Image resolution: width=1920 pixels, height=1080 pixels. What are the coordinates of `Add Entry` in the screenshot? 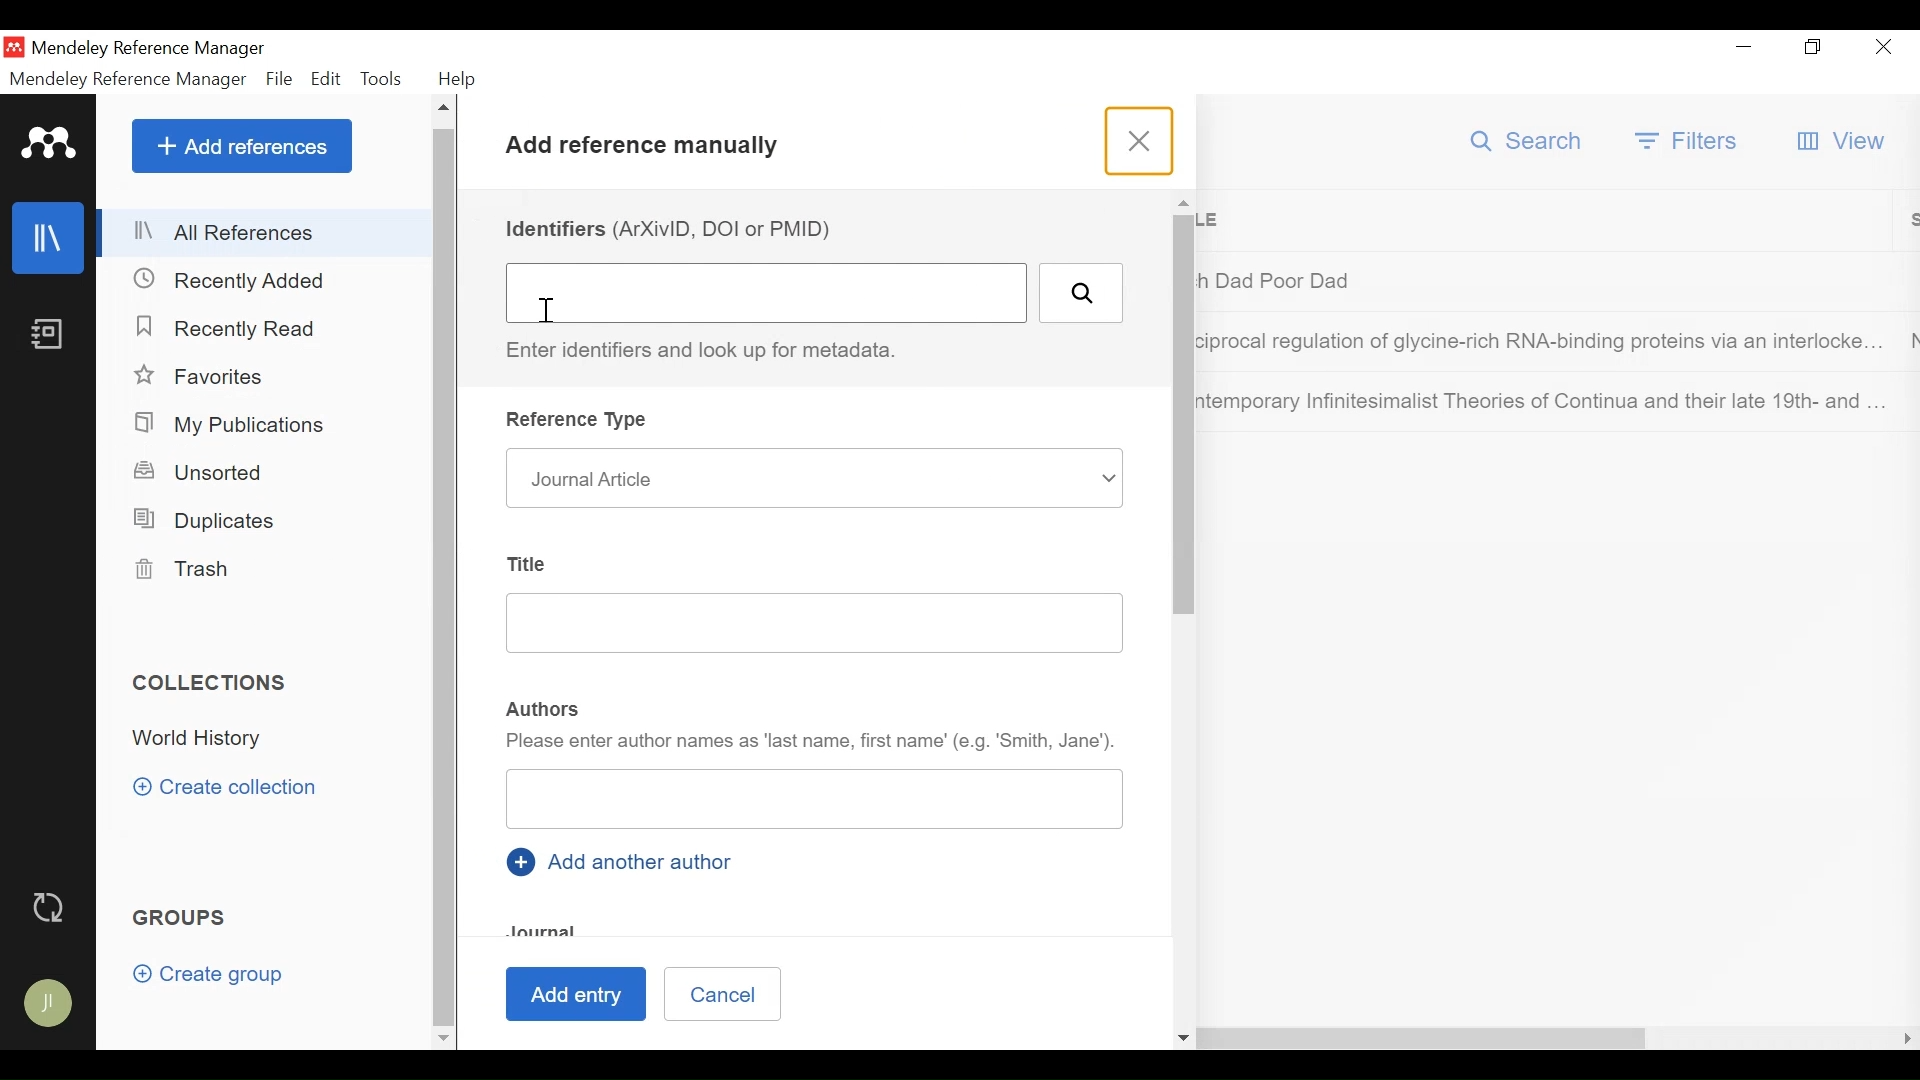 It's located at (580, 993).